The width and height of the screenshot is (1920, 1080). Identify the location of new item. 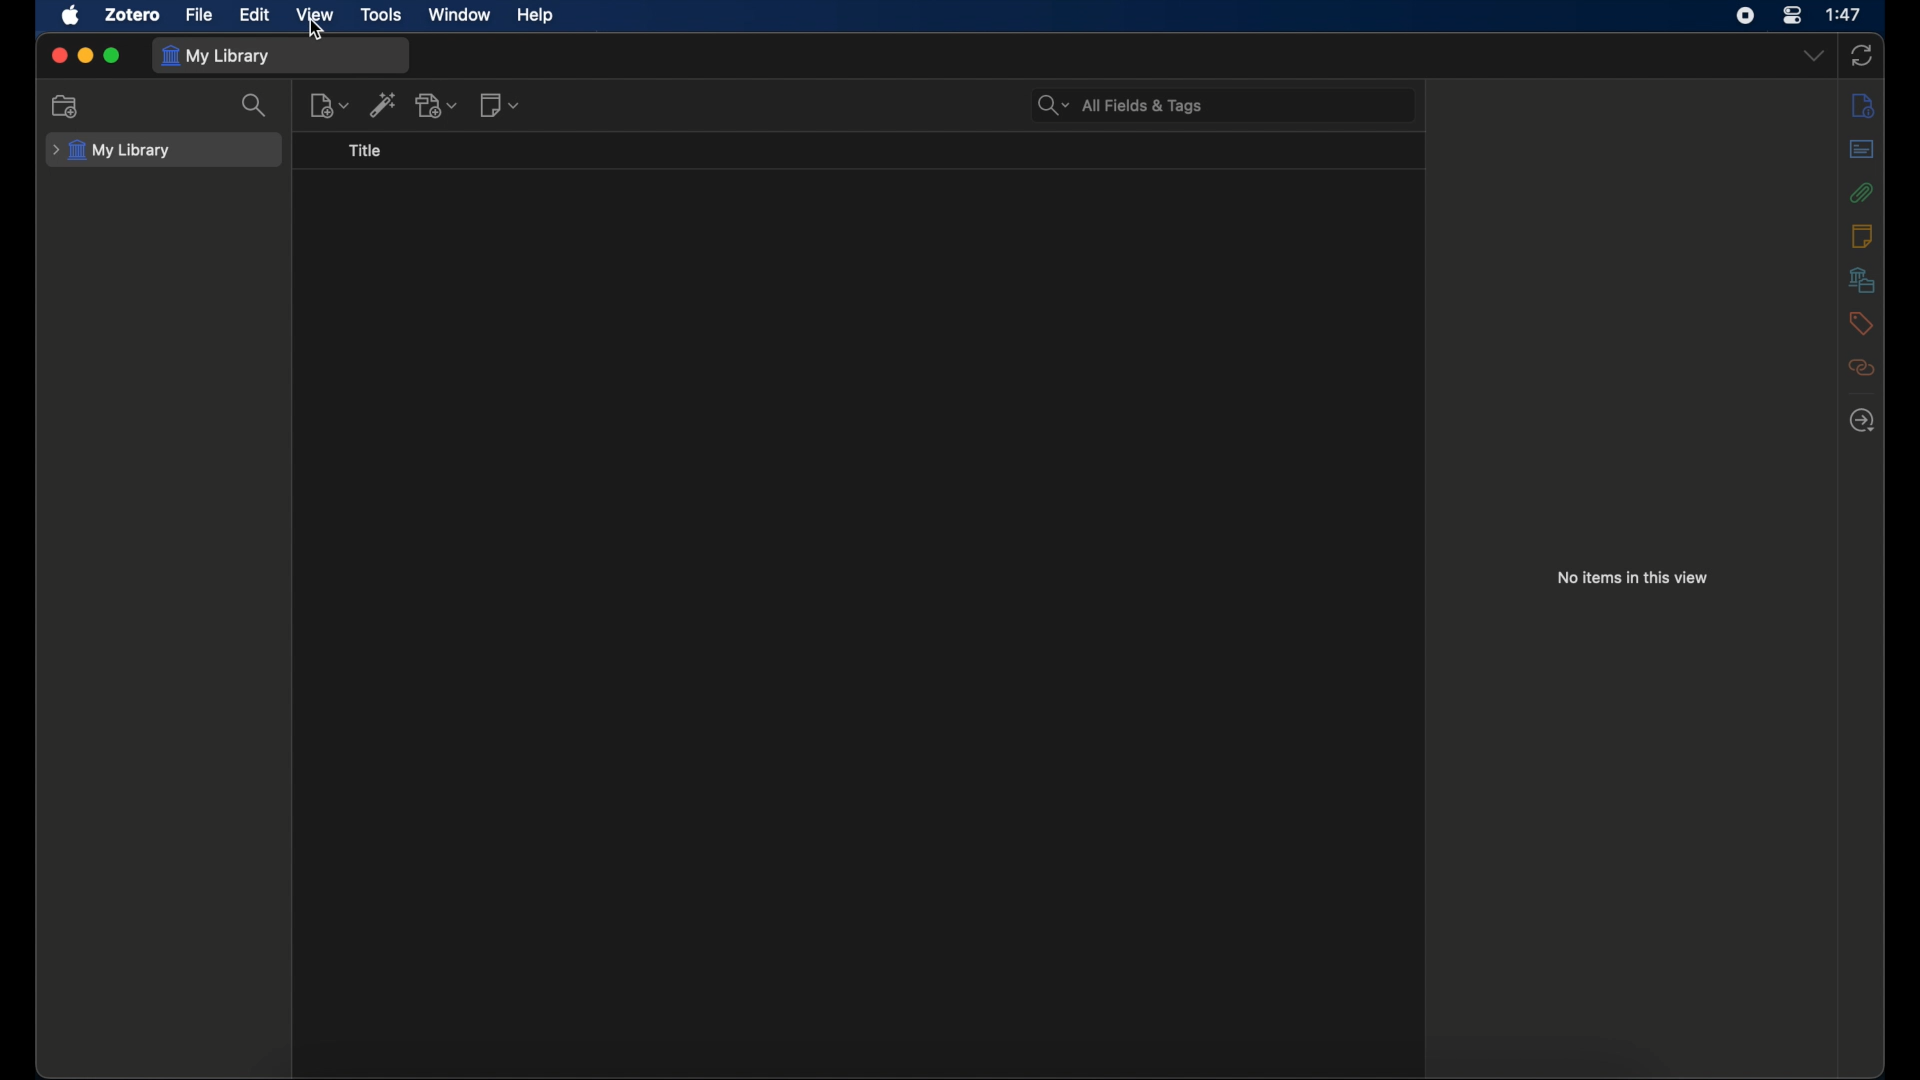
(329, 105).